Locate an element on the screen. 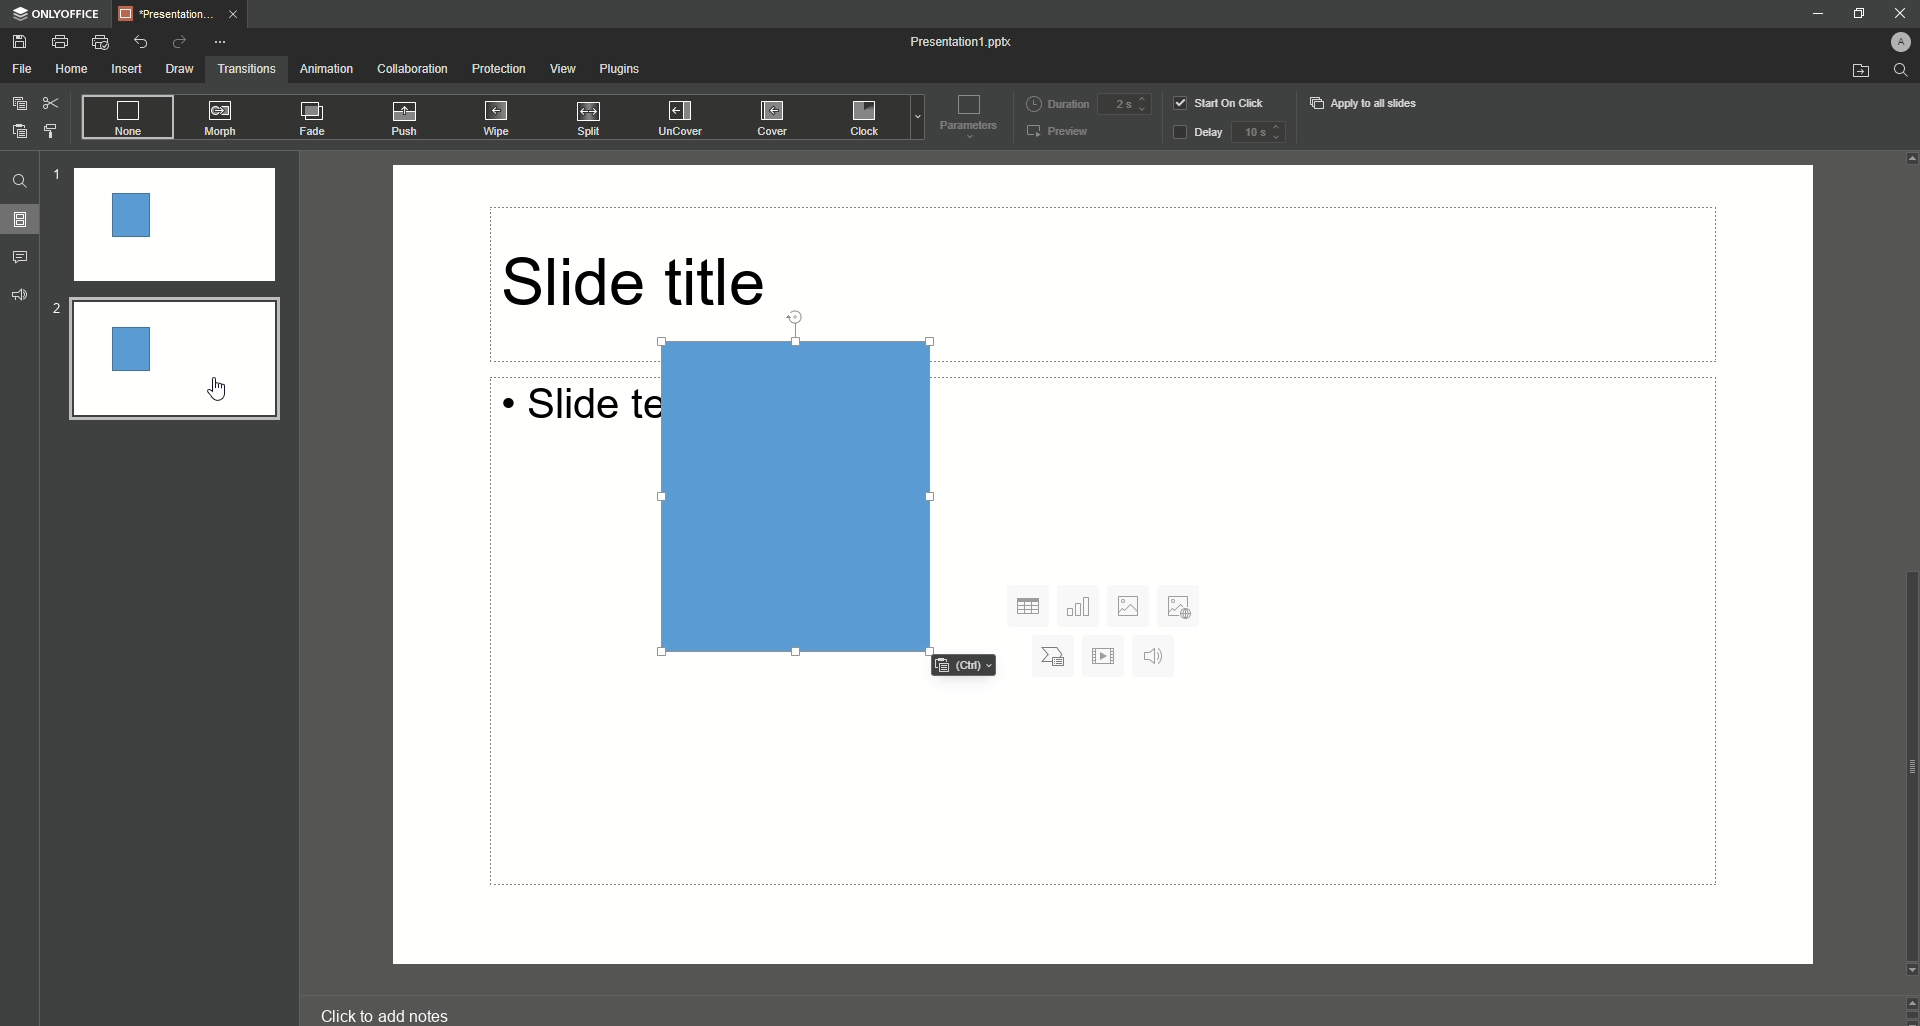 The height and width of the screenshot is (1026, 1920). Down is located at coordinates (1908, 968).